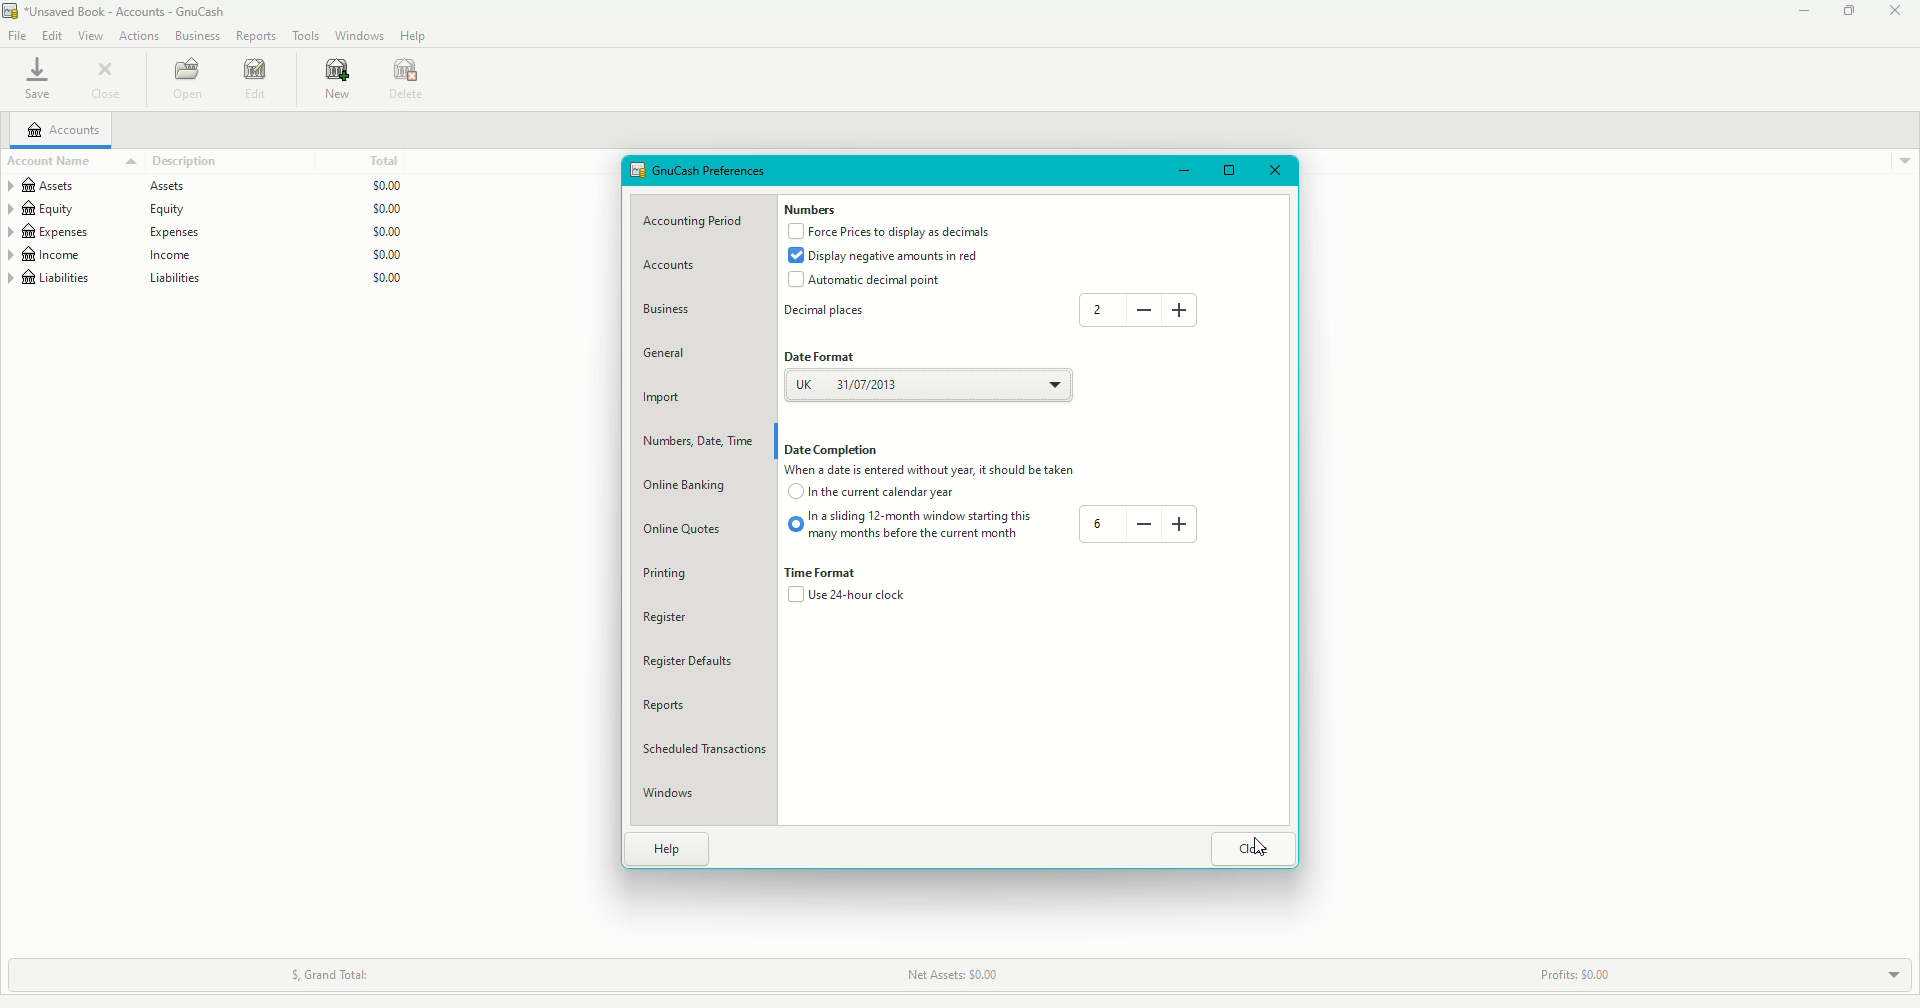 The height and width of the screenshot is (1008, 1920). I want to click on Register, so click(680, 618).